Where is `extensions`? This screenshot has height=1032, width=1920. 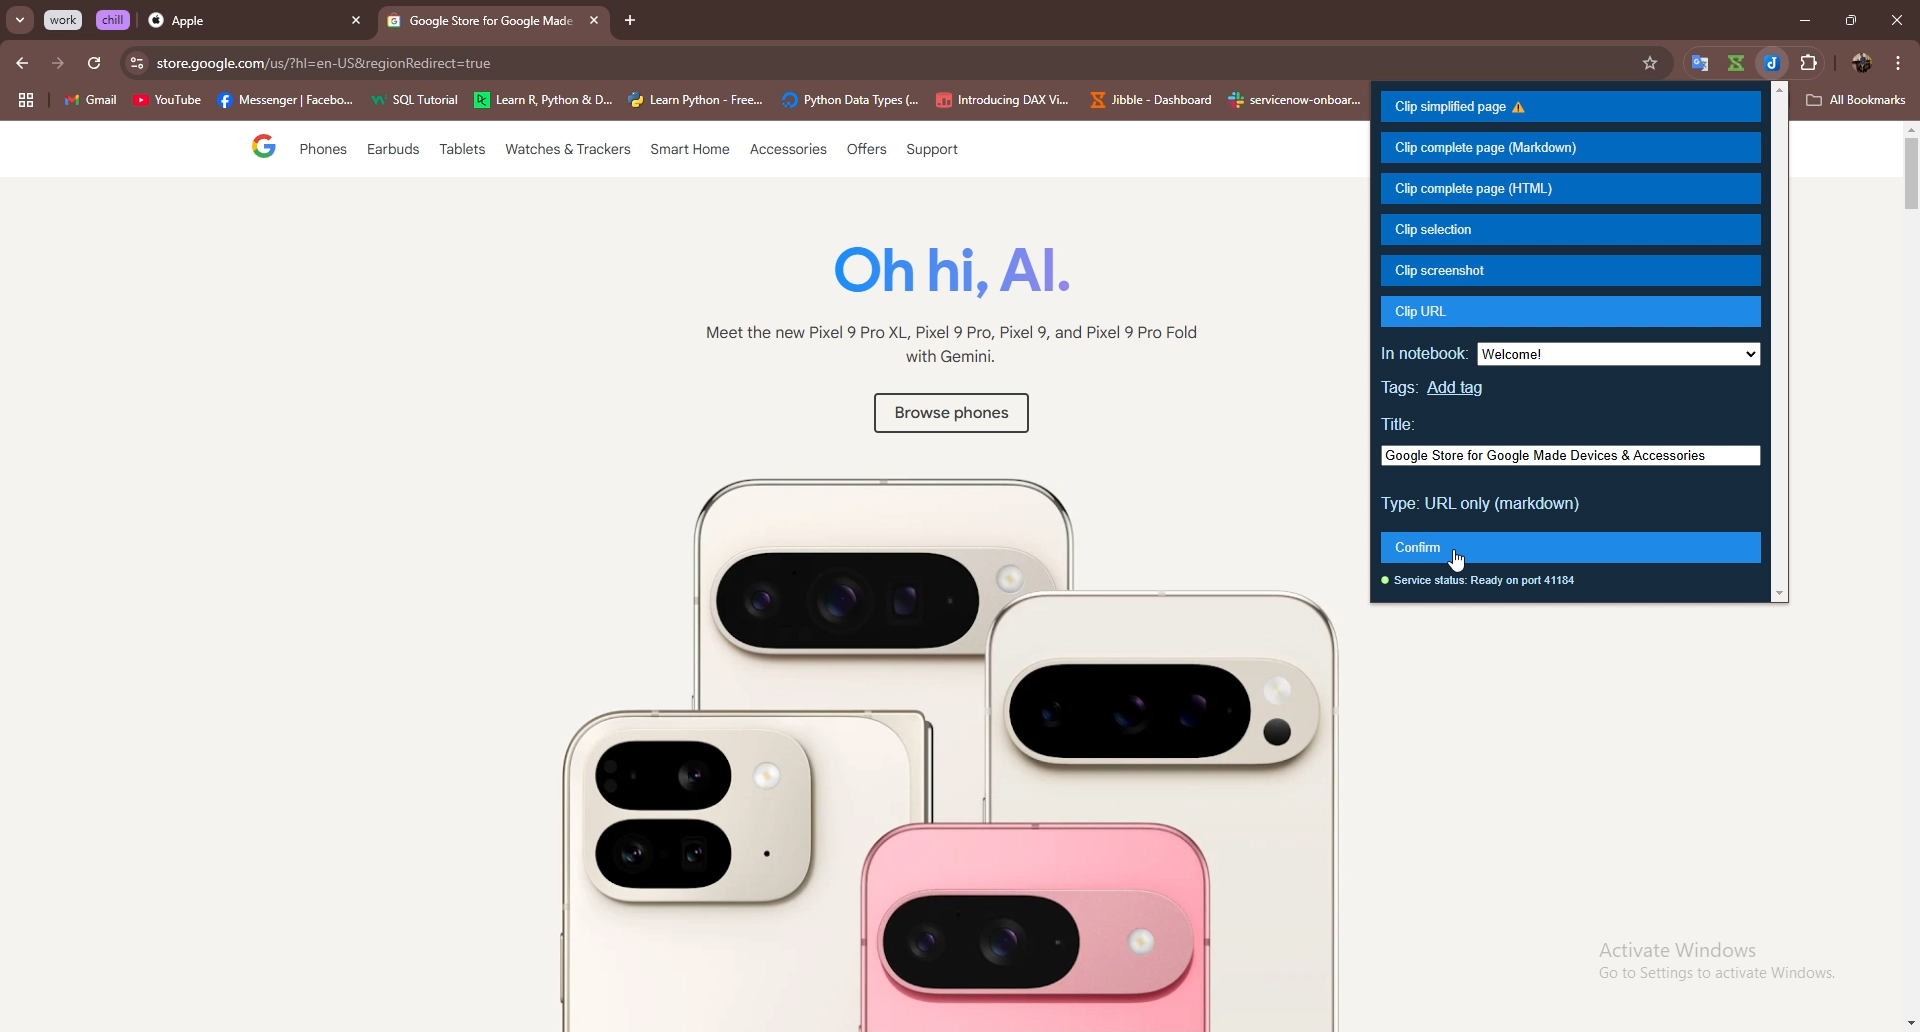
extensions is located at coordinates (1809, 63).